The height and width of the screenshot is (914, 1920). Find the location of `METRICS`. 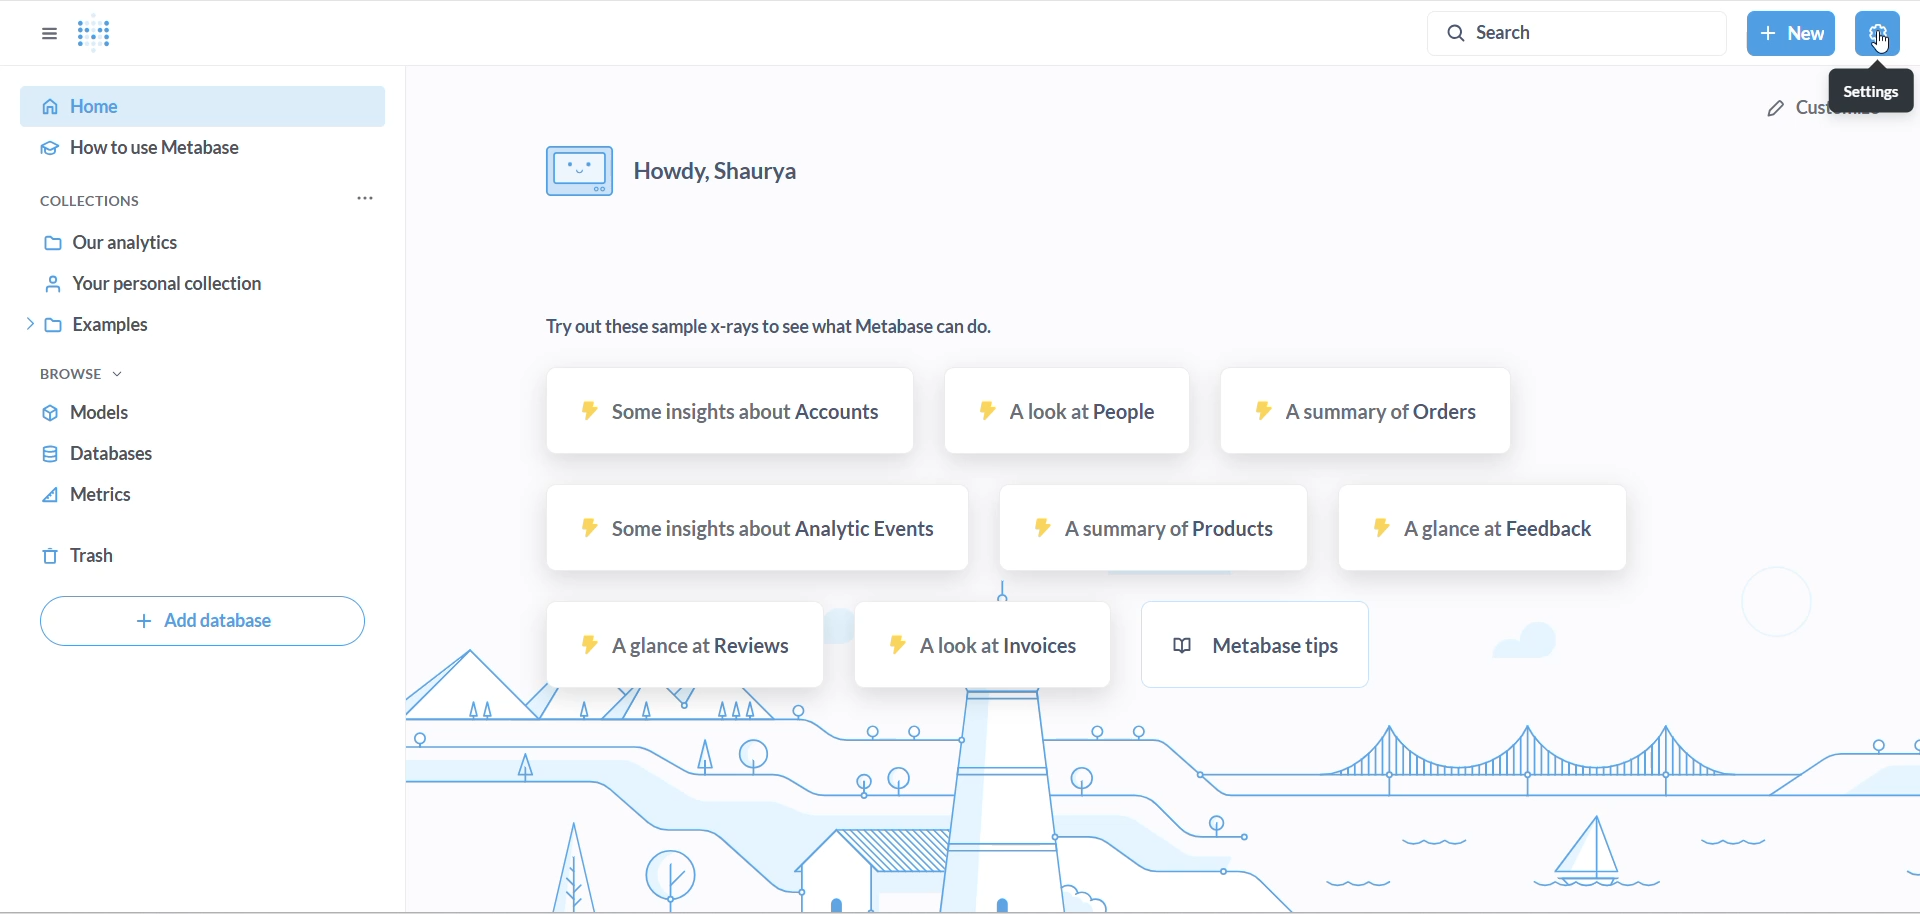

METRICS is located at coordinates (143, 505).